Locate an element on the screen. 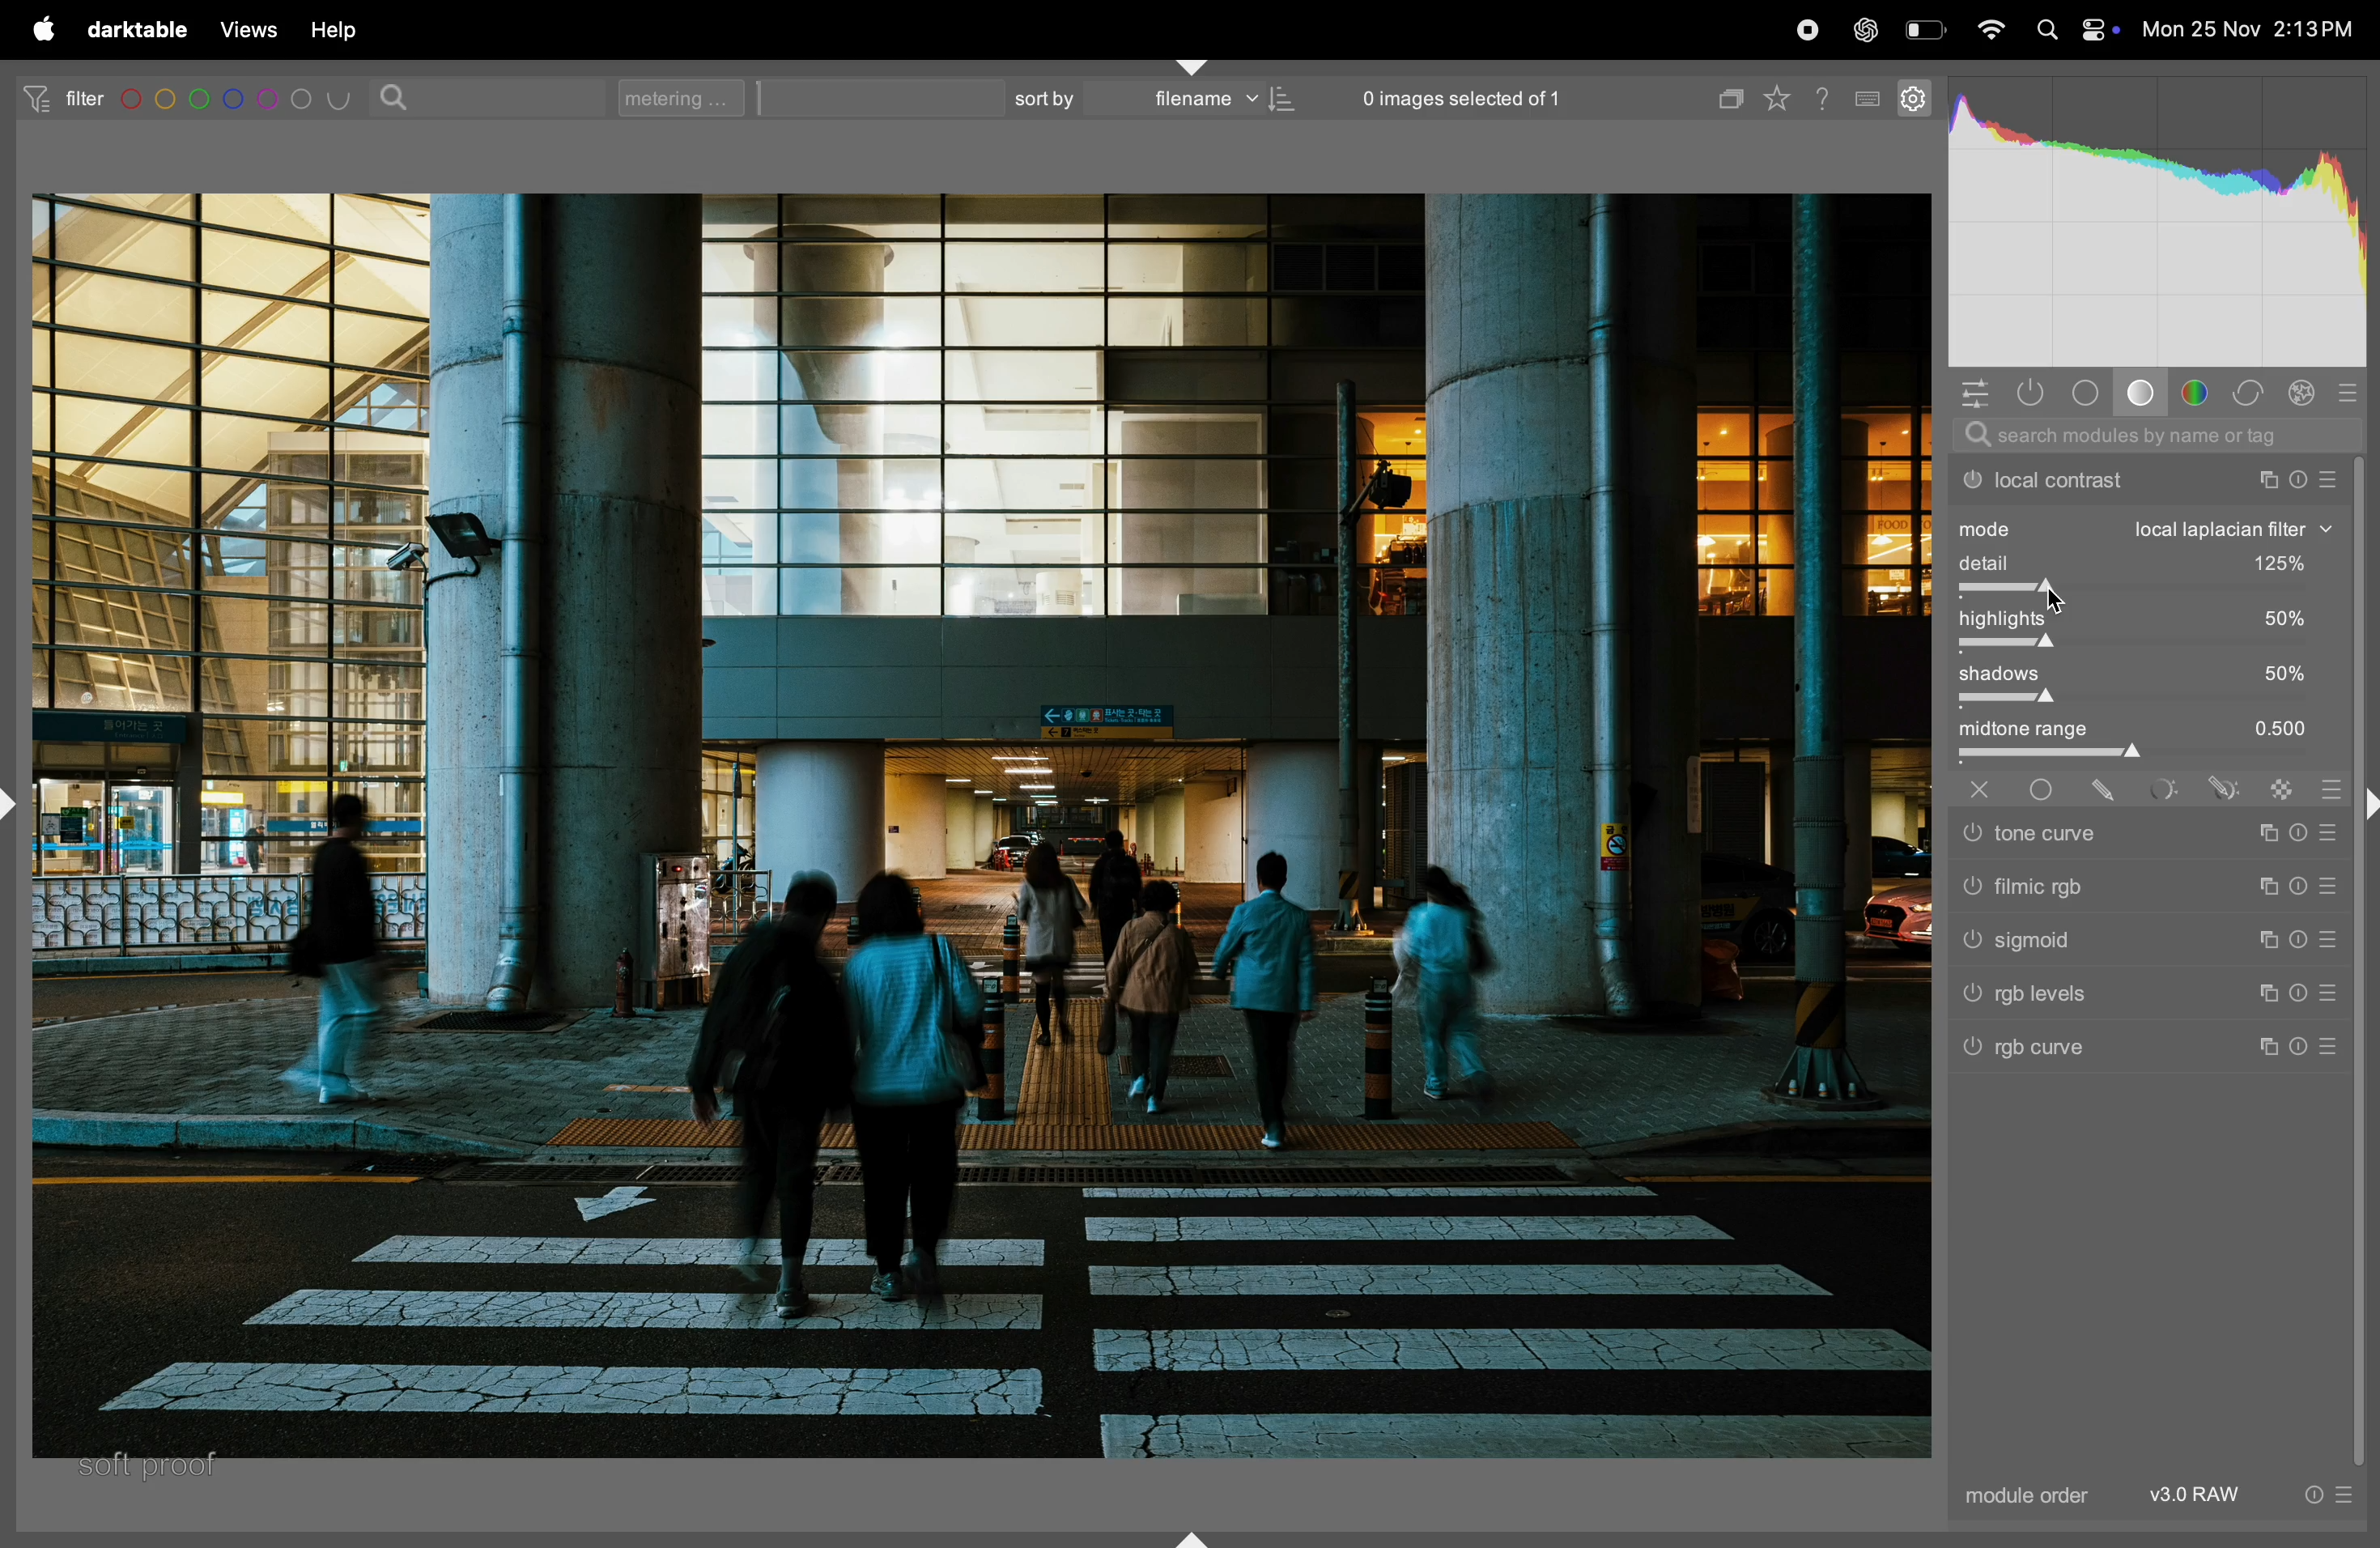 Image resolution: width=2380 pixels, height=1548 pixels. detail is located at coordinates (2150, 564).